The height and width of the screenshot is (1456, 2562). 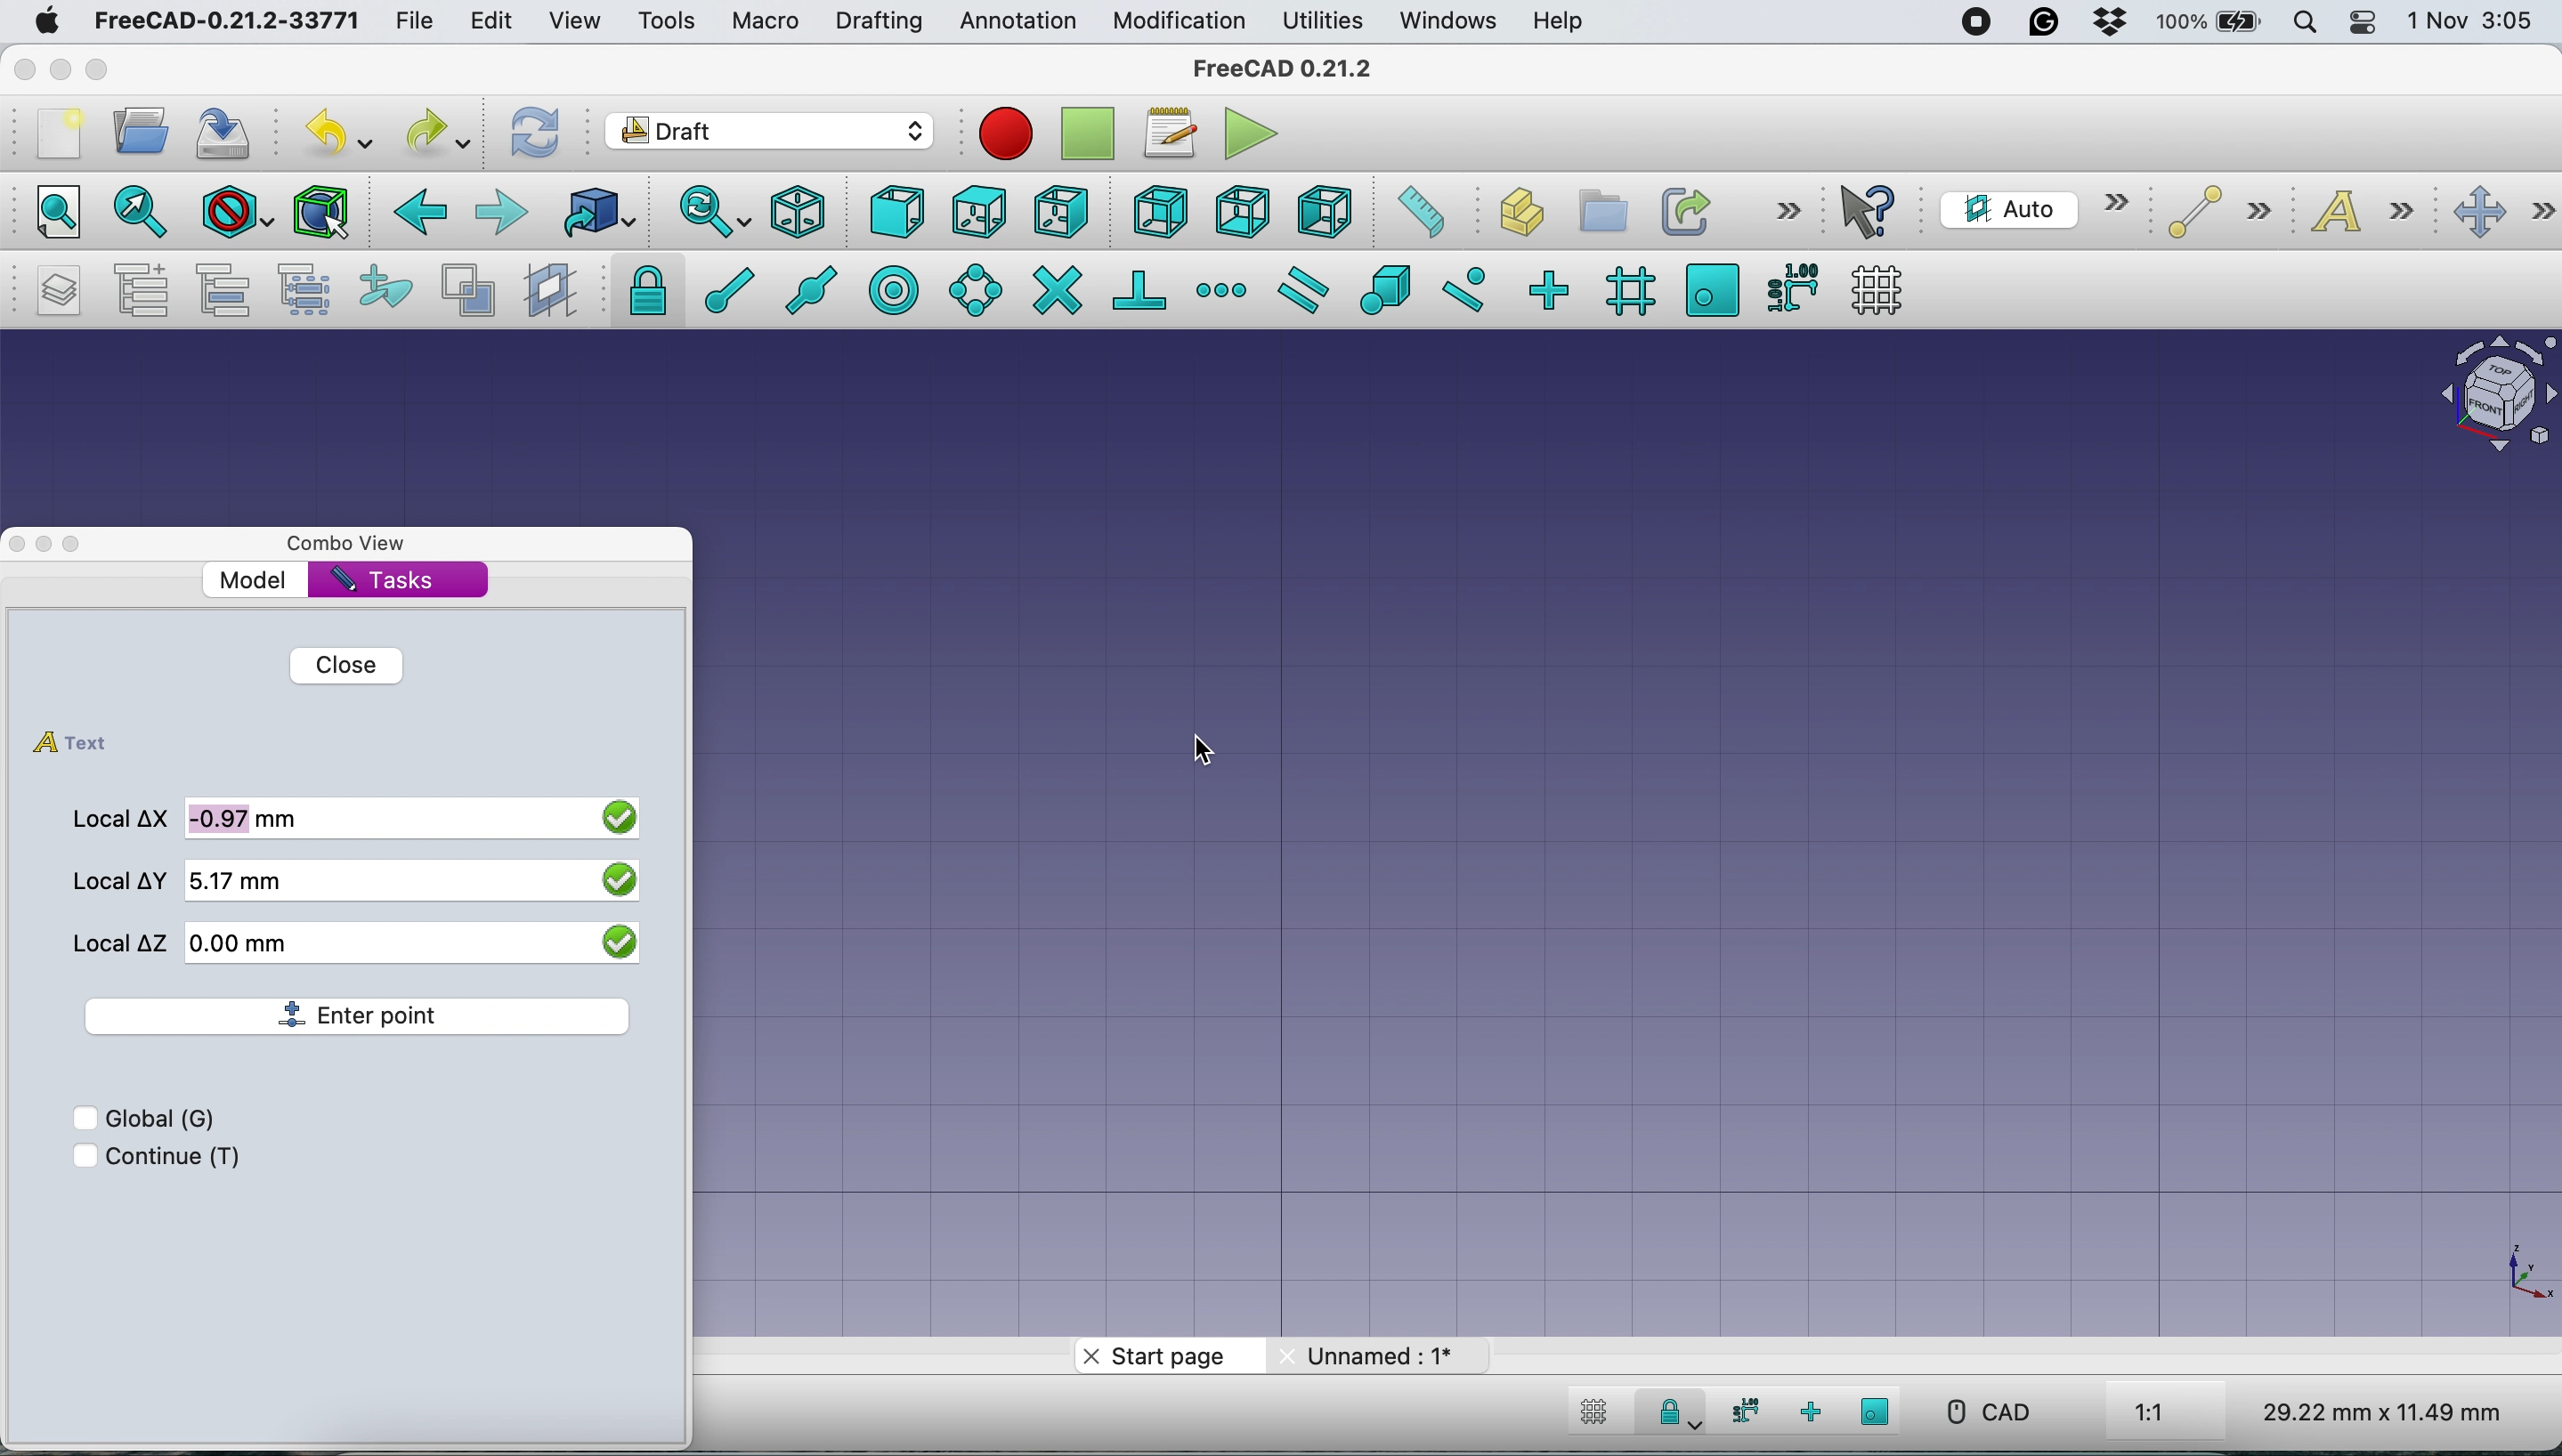 I want to click on what's this, so click(x=1871, y=210).